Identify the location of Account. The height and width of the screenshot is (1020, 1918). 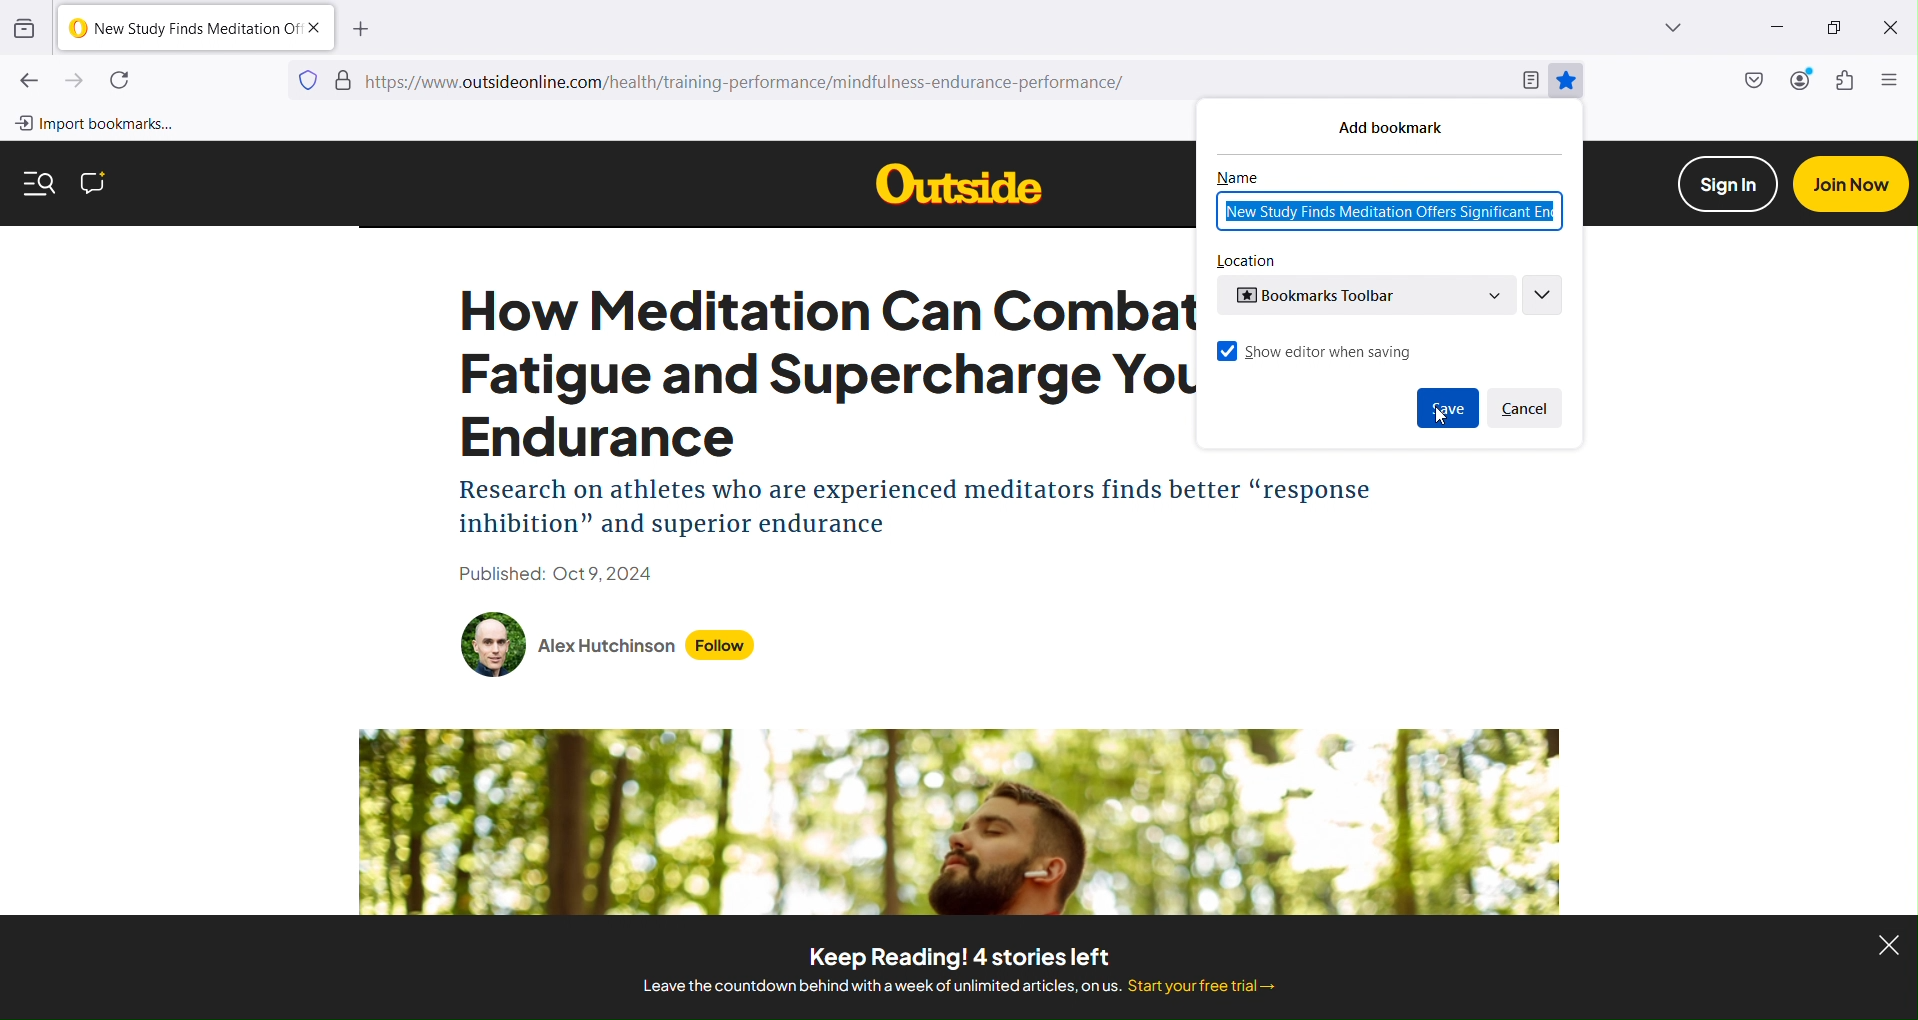
(1798, 82).